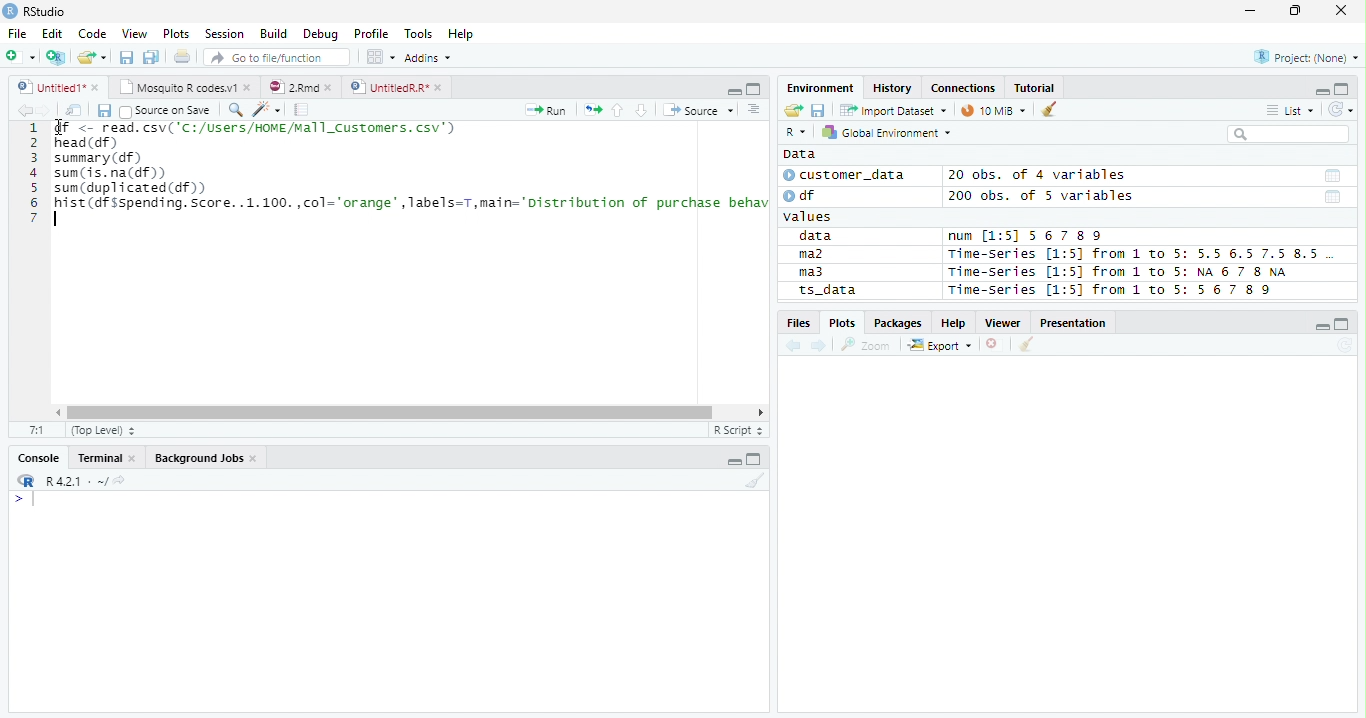 Image resolution: width=1366 pixels, height=718 pixels. Describe the element at coordinates (126, 56) in the screenshot. I see `Save` at that location.